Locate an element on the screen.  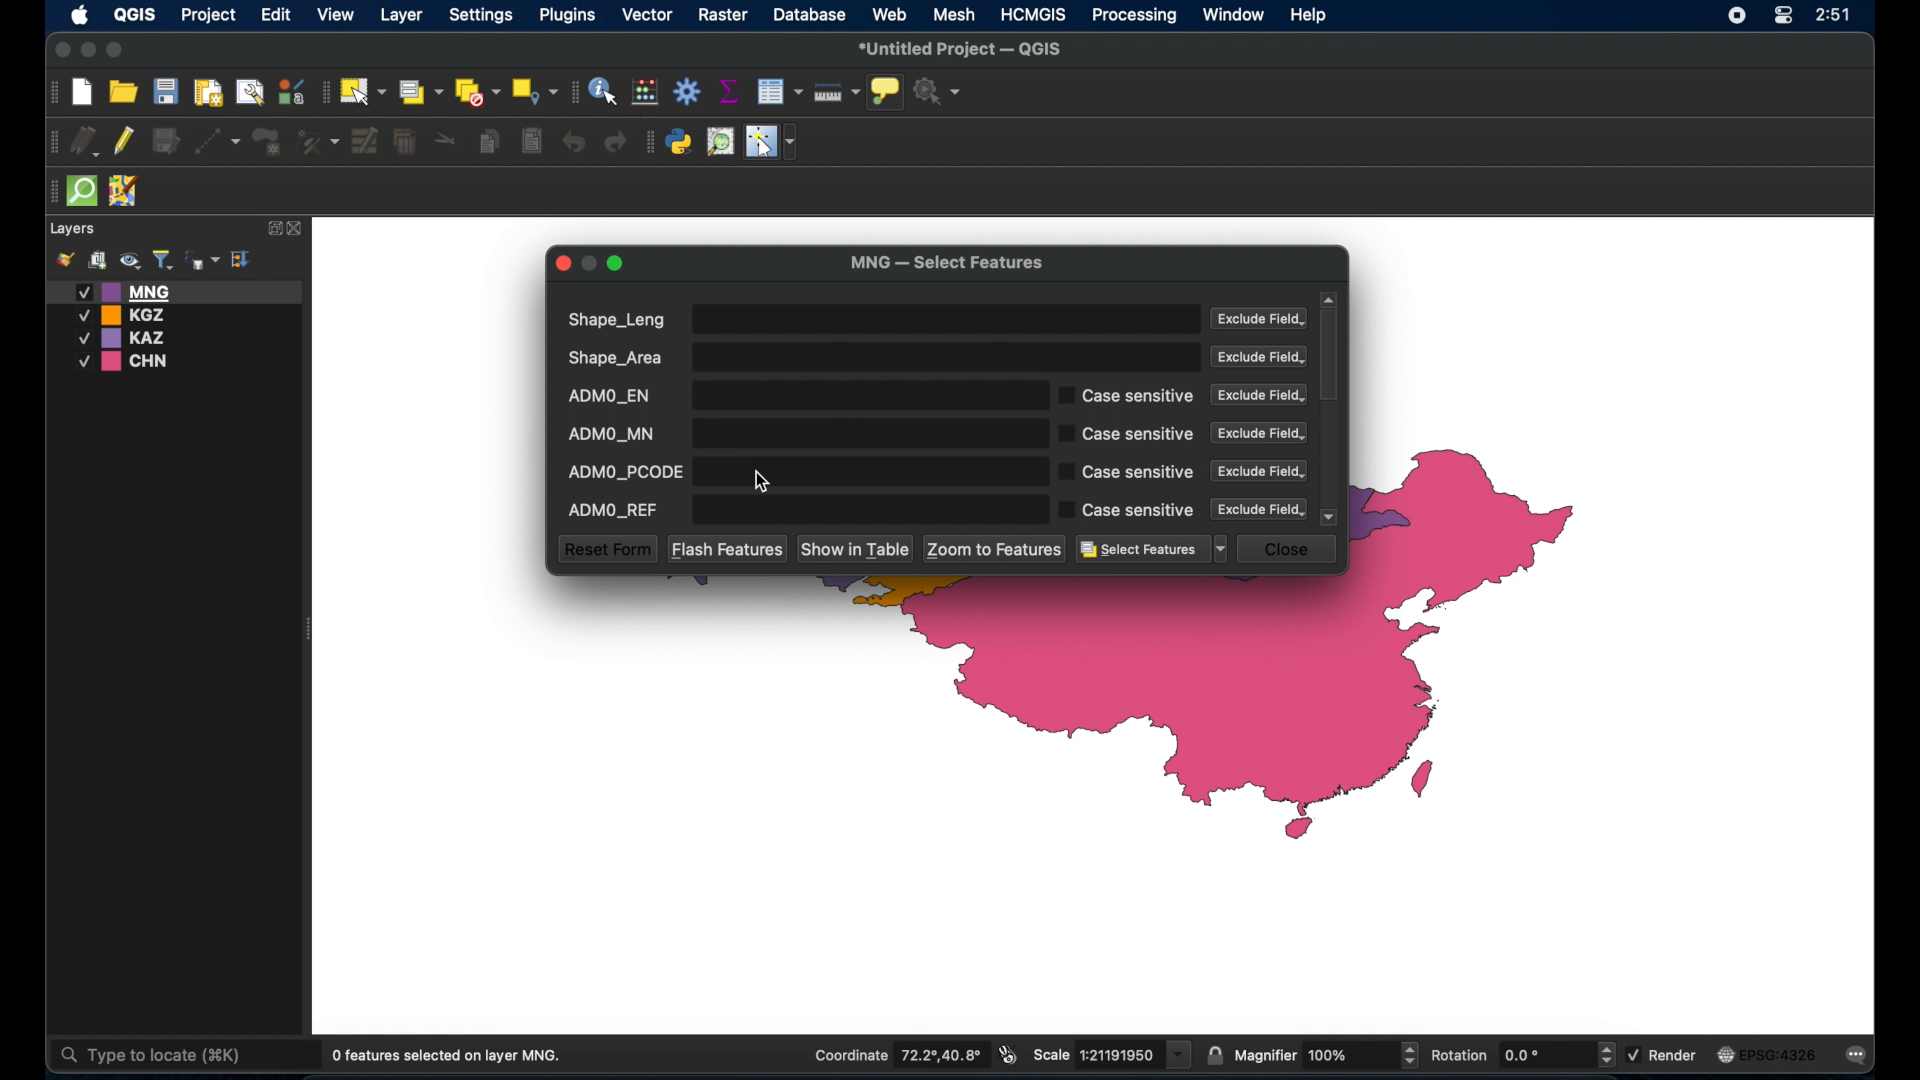
deselect all features is located at coordinates (477, 92).